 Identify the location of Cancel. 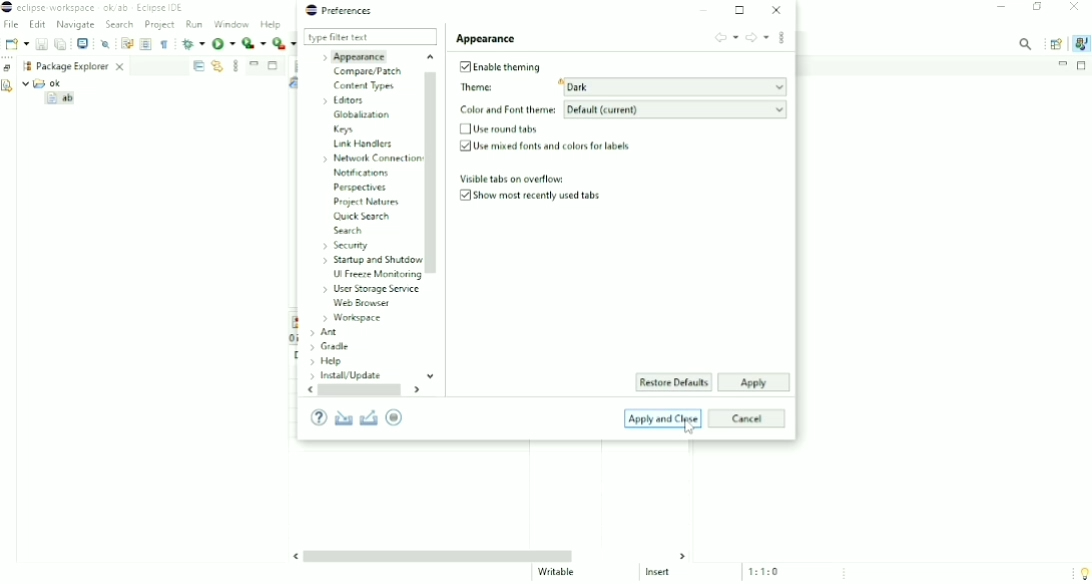
(748, 418).